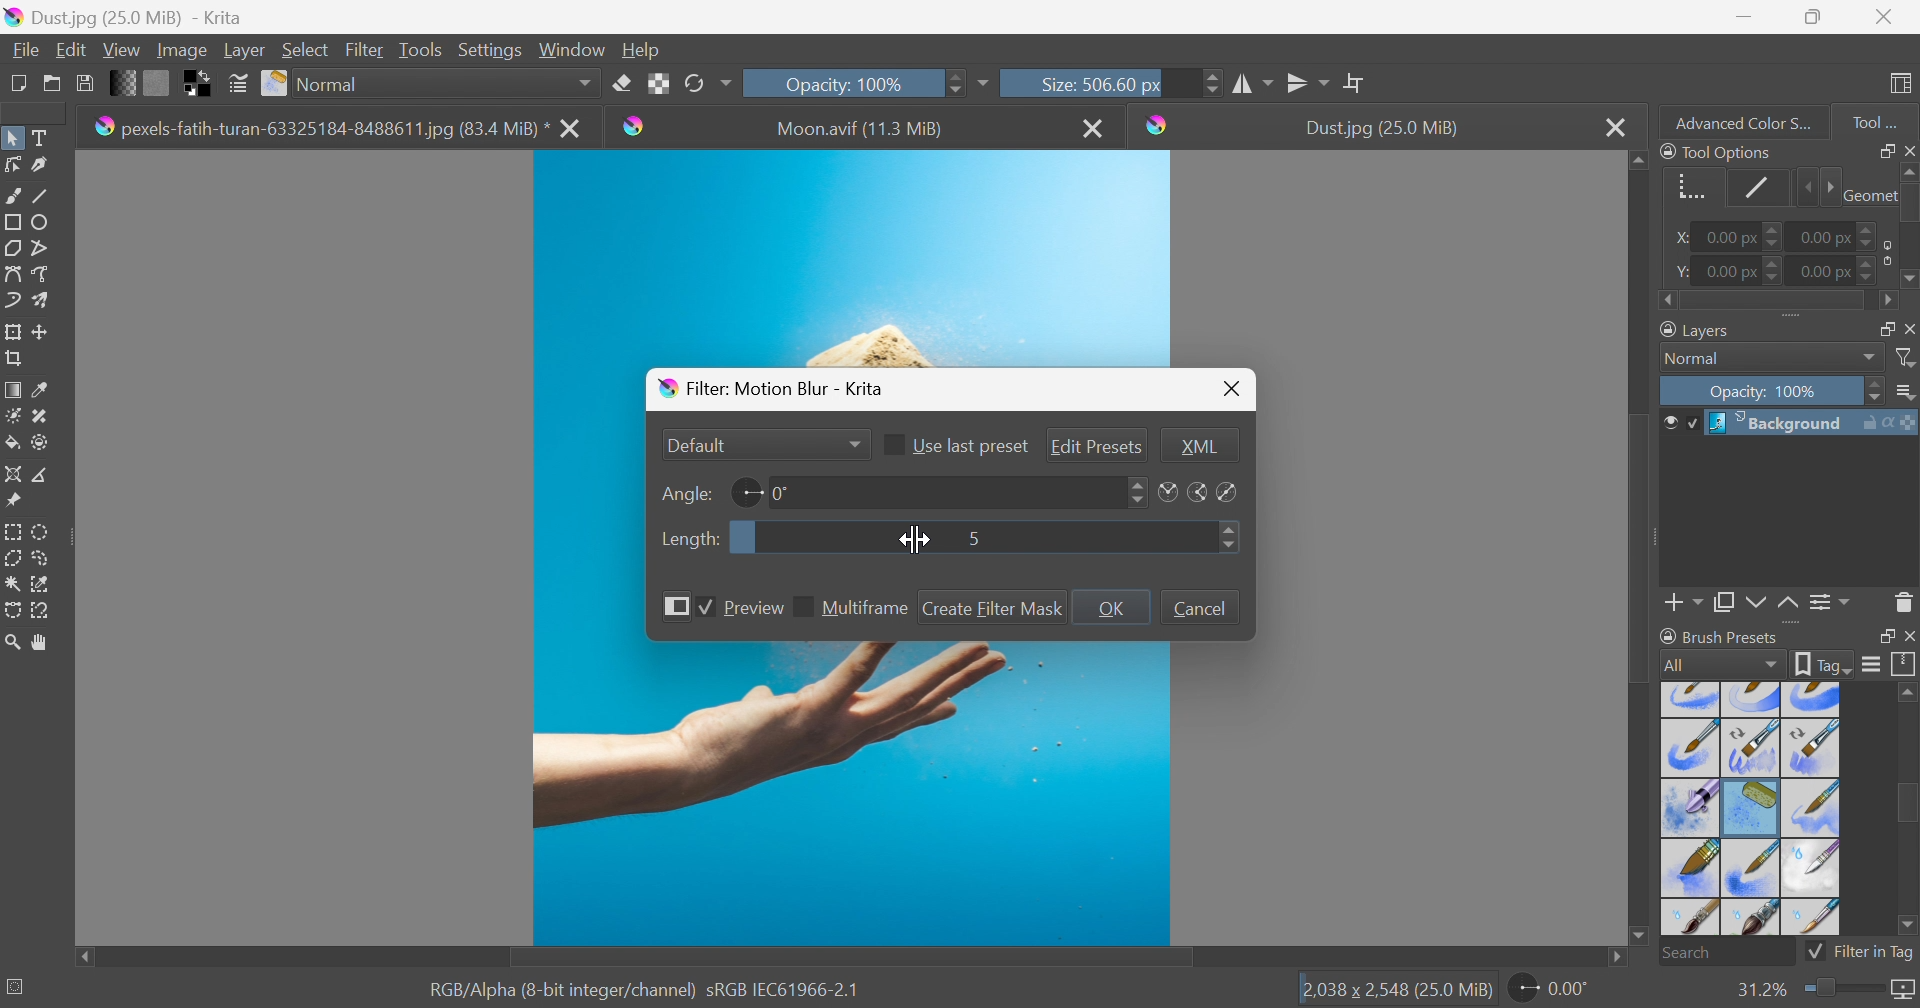 The image size is (1920, 1008). What do you see at coordinates (24, 48) in the screenshot?
I see `File` at bounding box center [24, 48].